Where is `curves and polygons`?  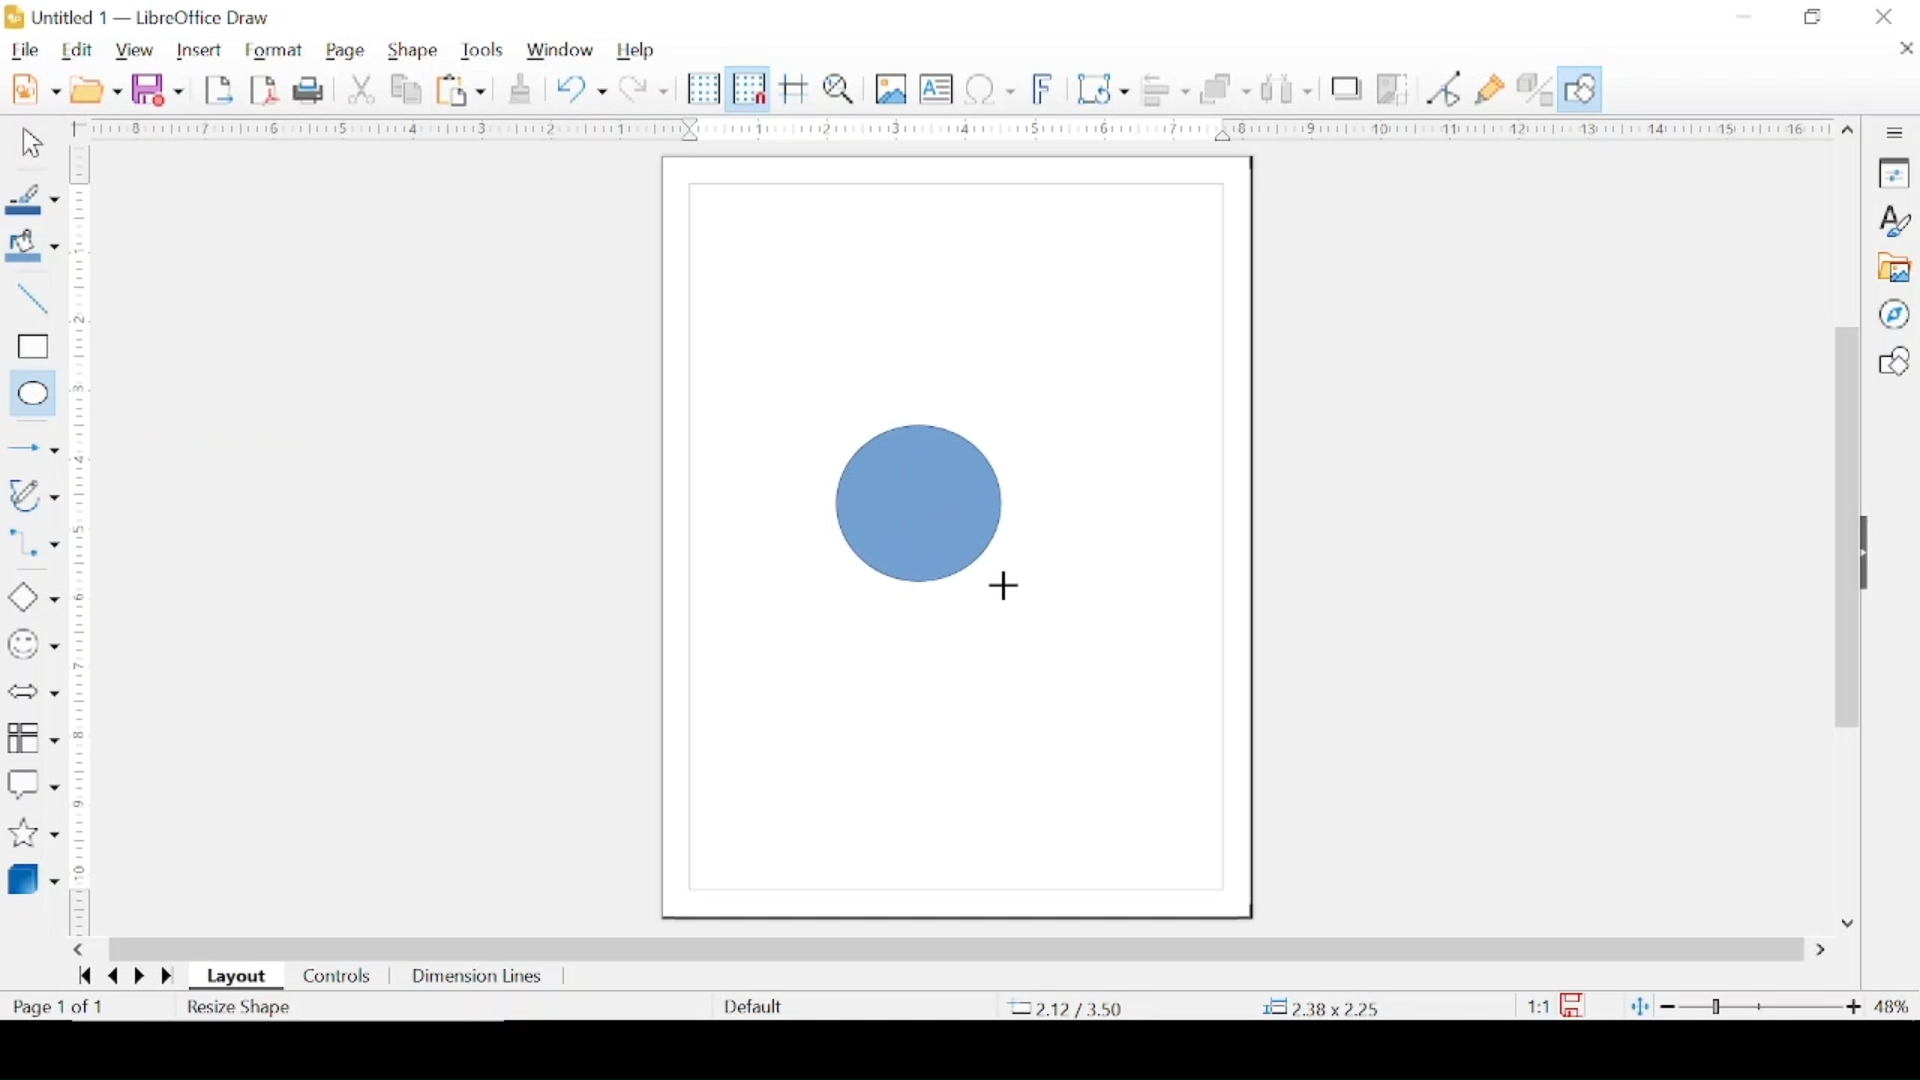
curves and polygons is located at coordinates (33, 495).